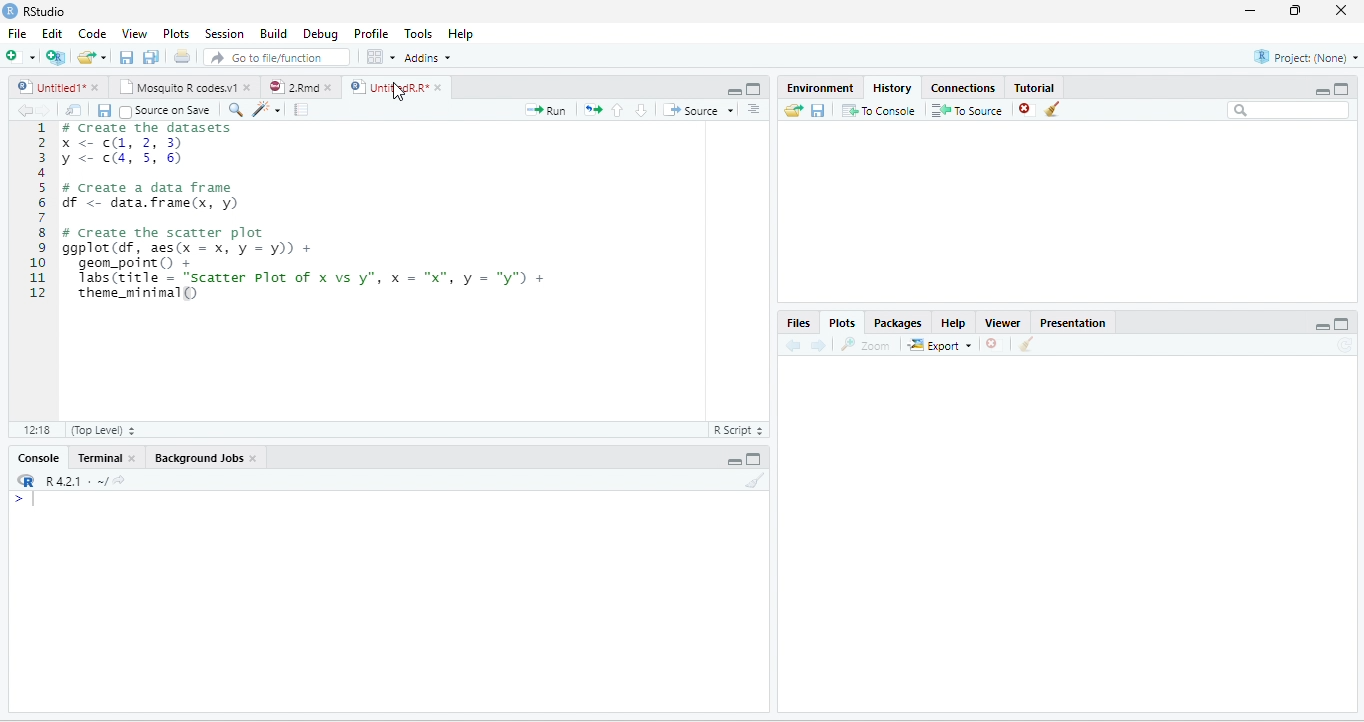  Describe the element at coordinates (75, 111) in the screenshot. I see `Show in new window` at that location.